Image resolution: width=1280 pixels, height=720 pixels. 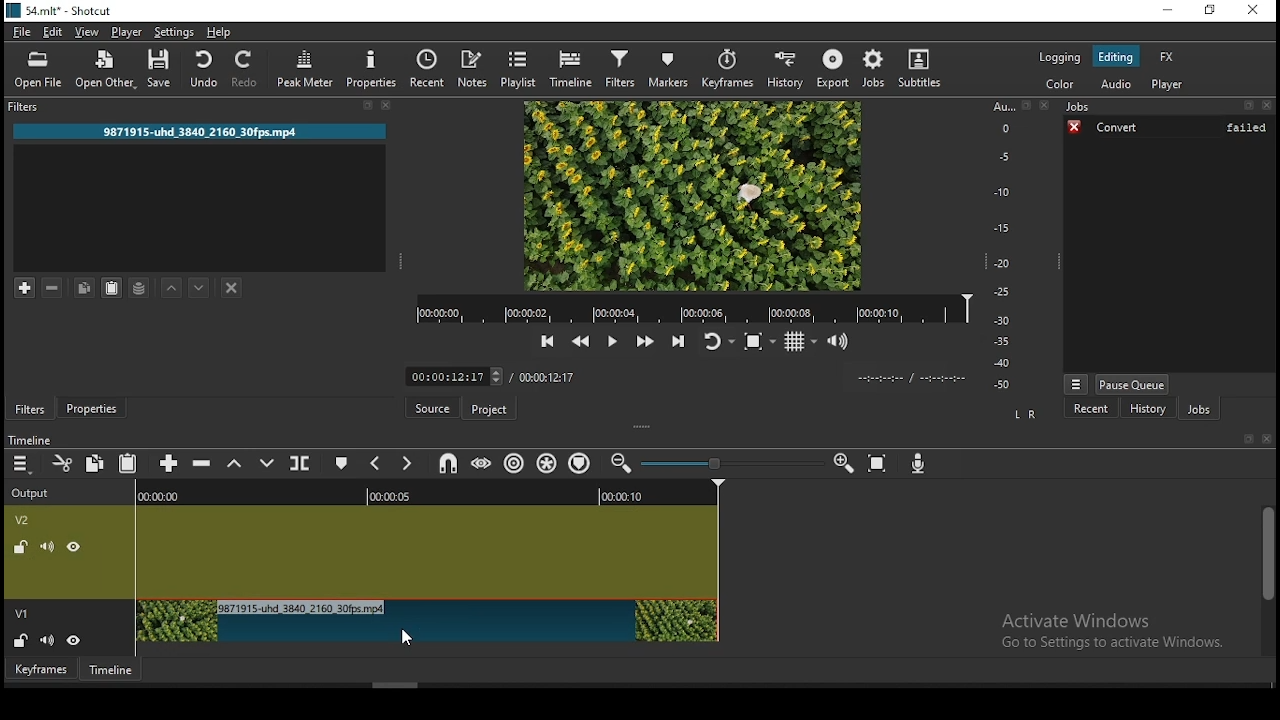 I want to click on scale, so click(x=1004, y=245).